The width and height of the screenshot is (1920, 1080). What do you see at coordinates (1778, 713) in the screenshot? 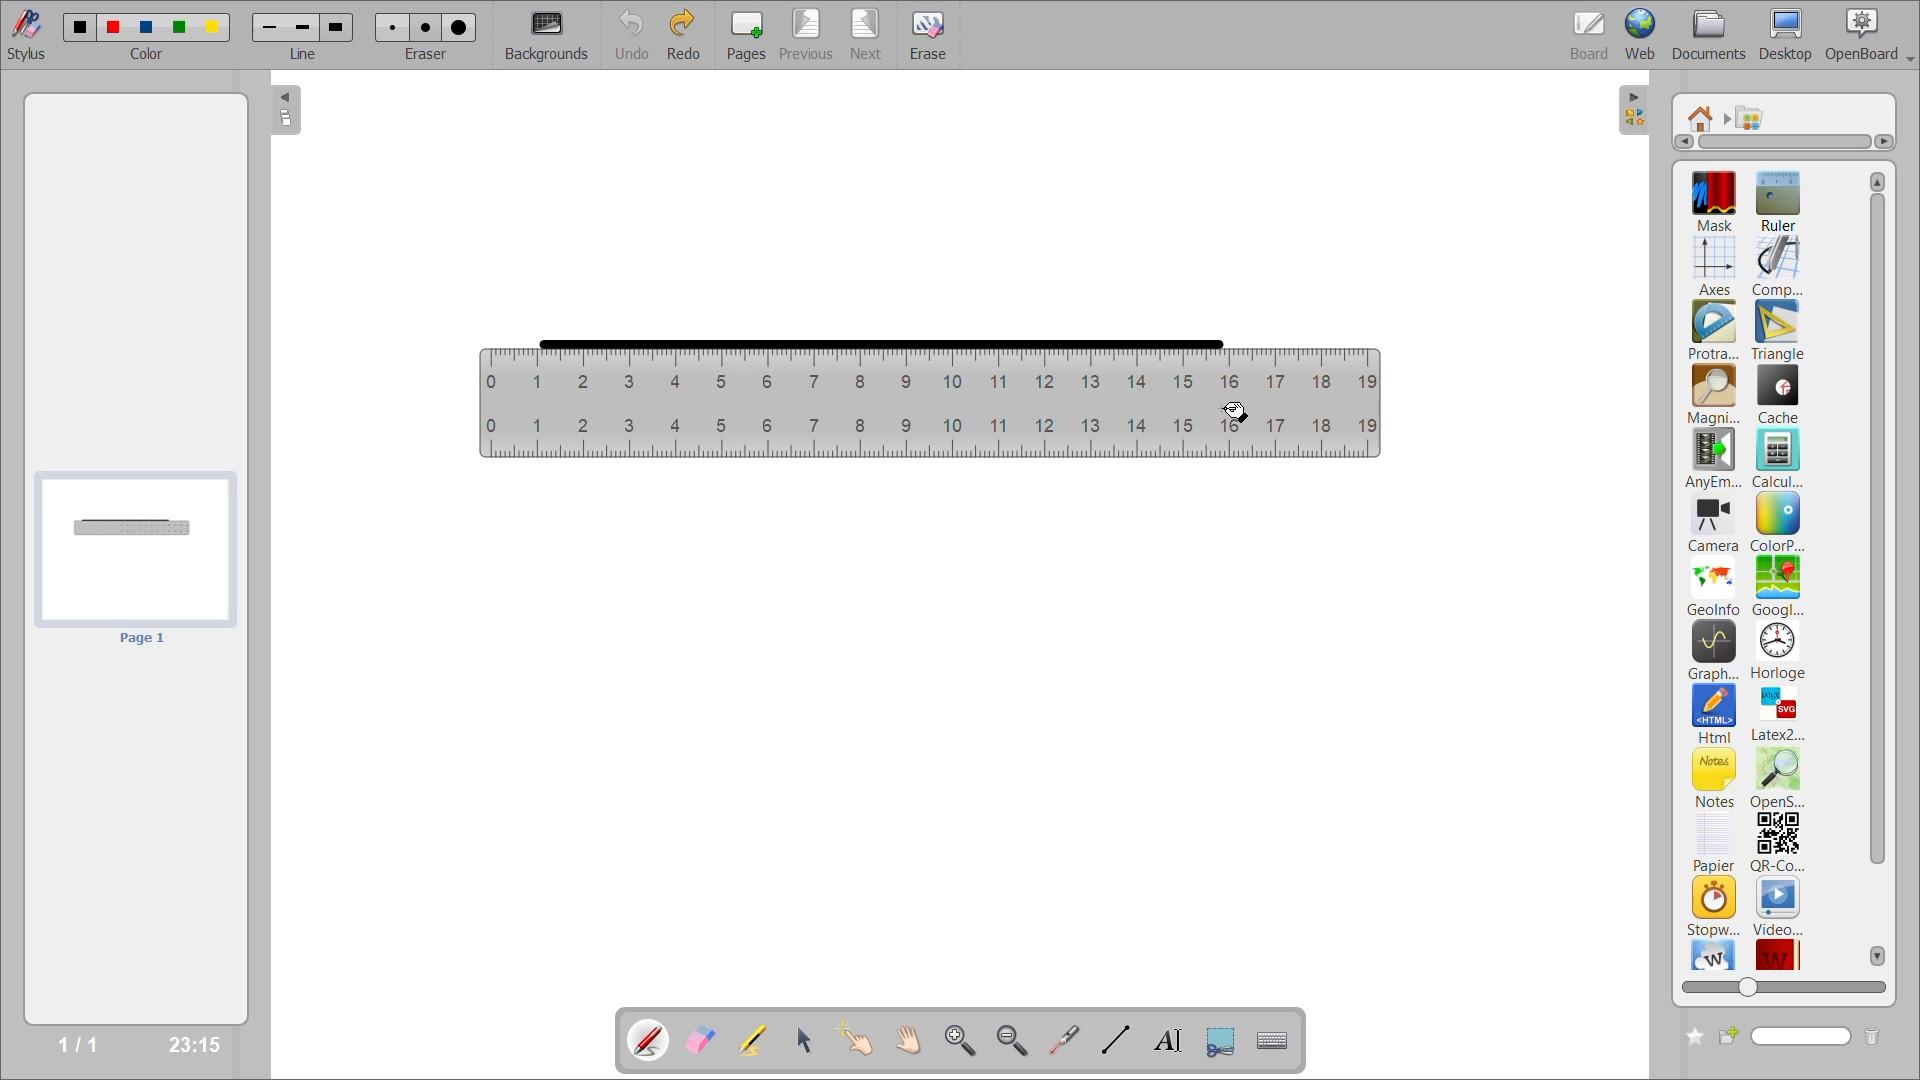
I see `latex2svg` at bounding box center [1778, 713].